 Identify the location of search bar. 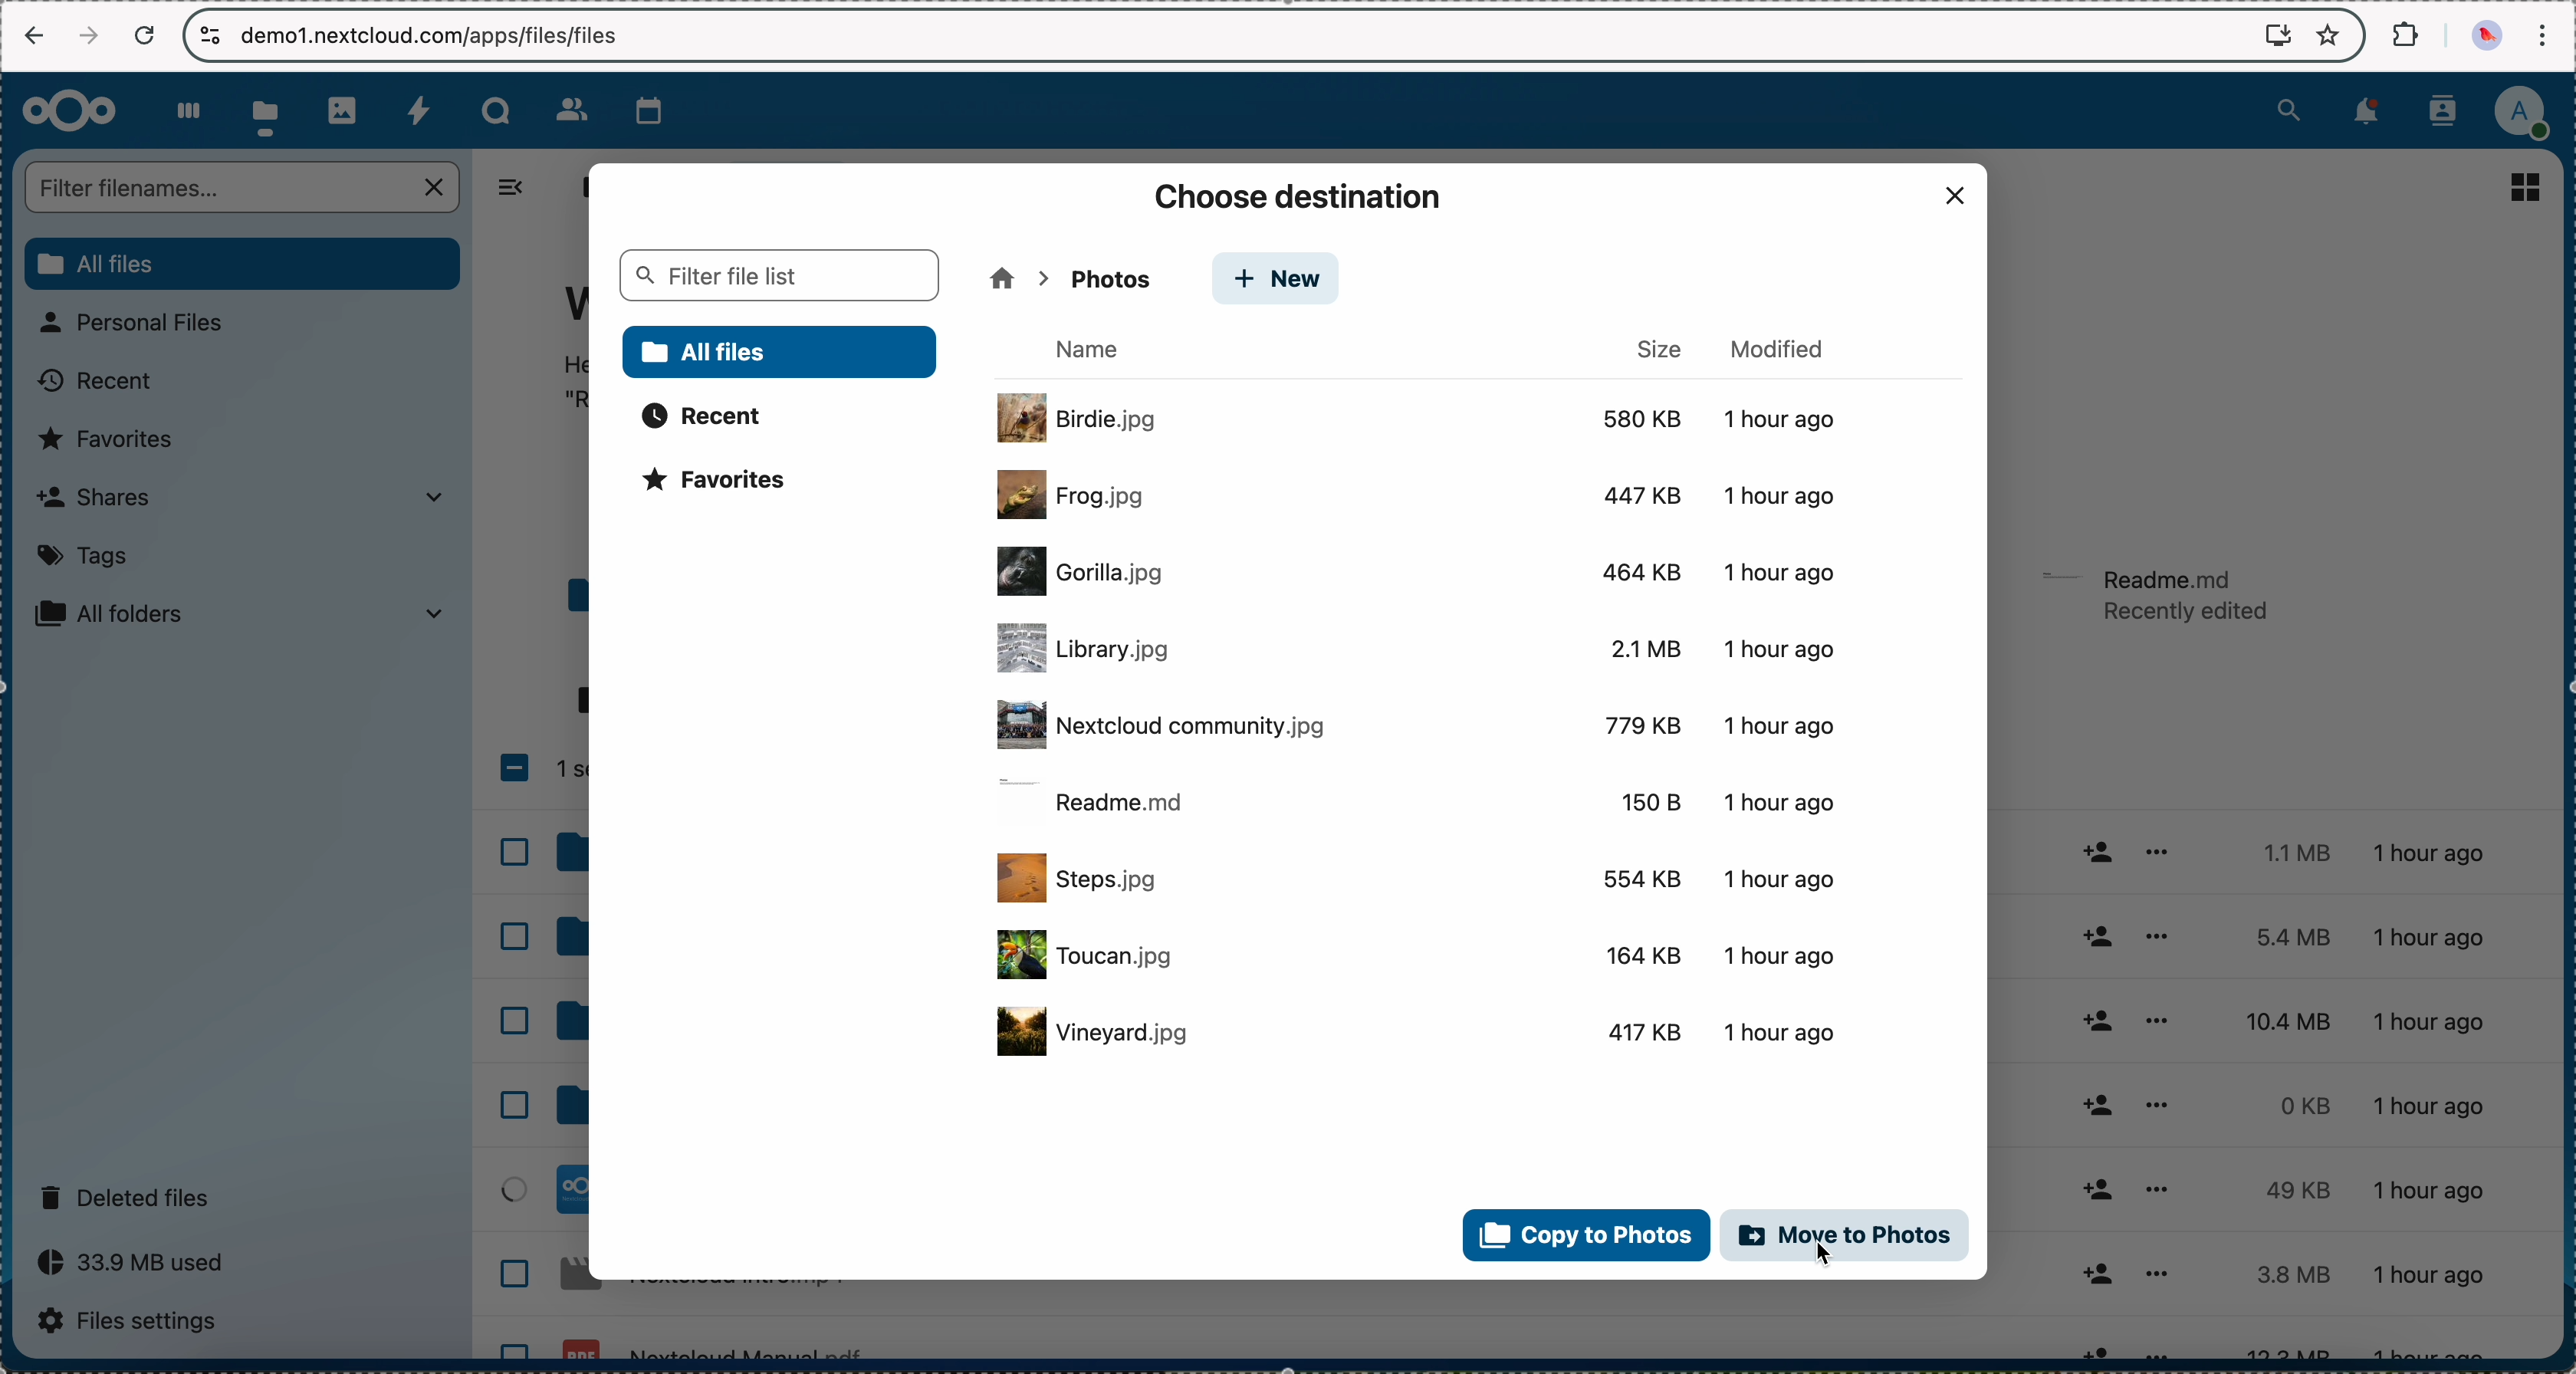
(777, 274).